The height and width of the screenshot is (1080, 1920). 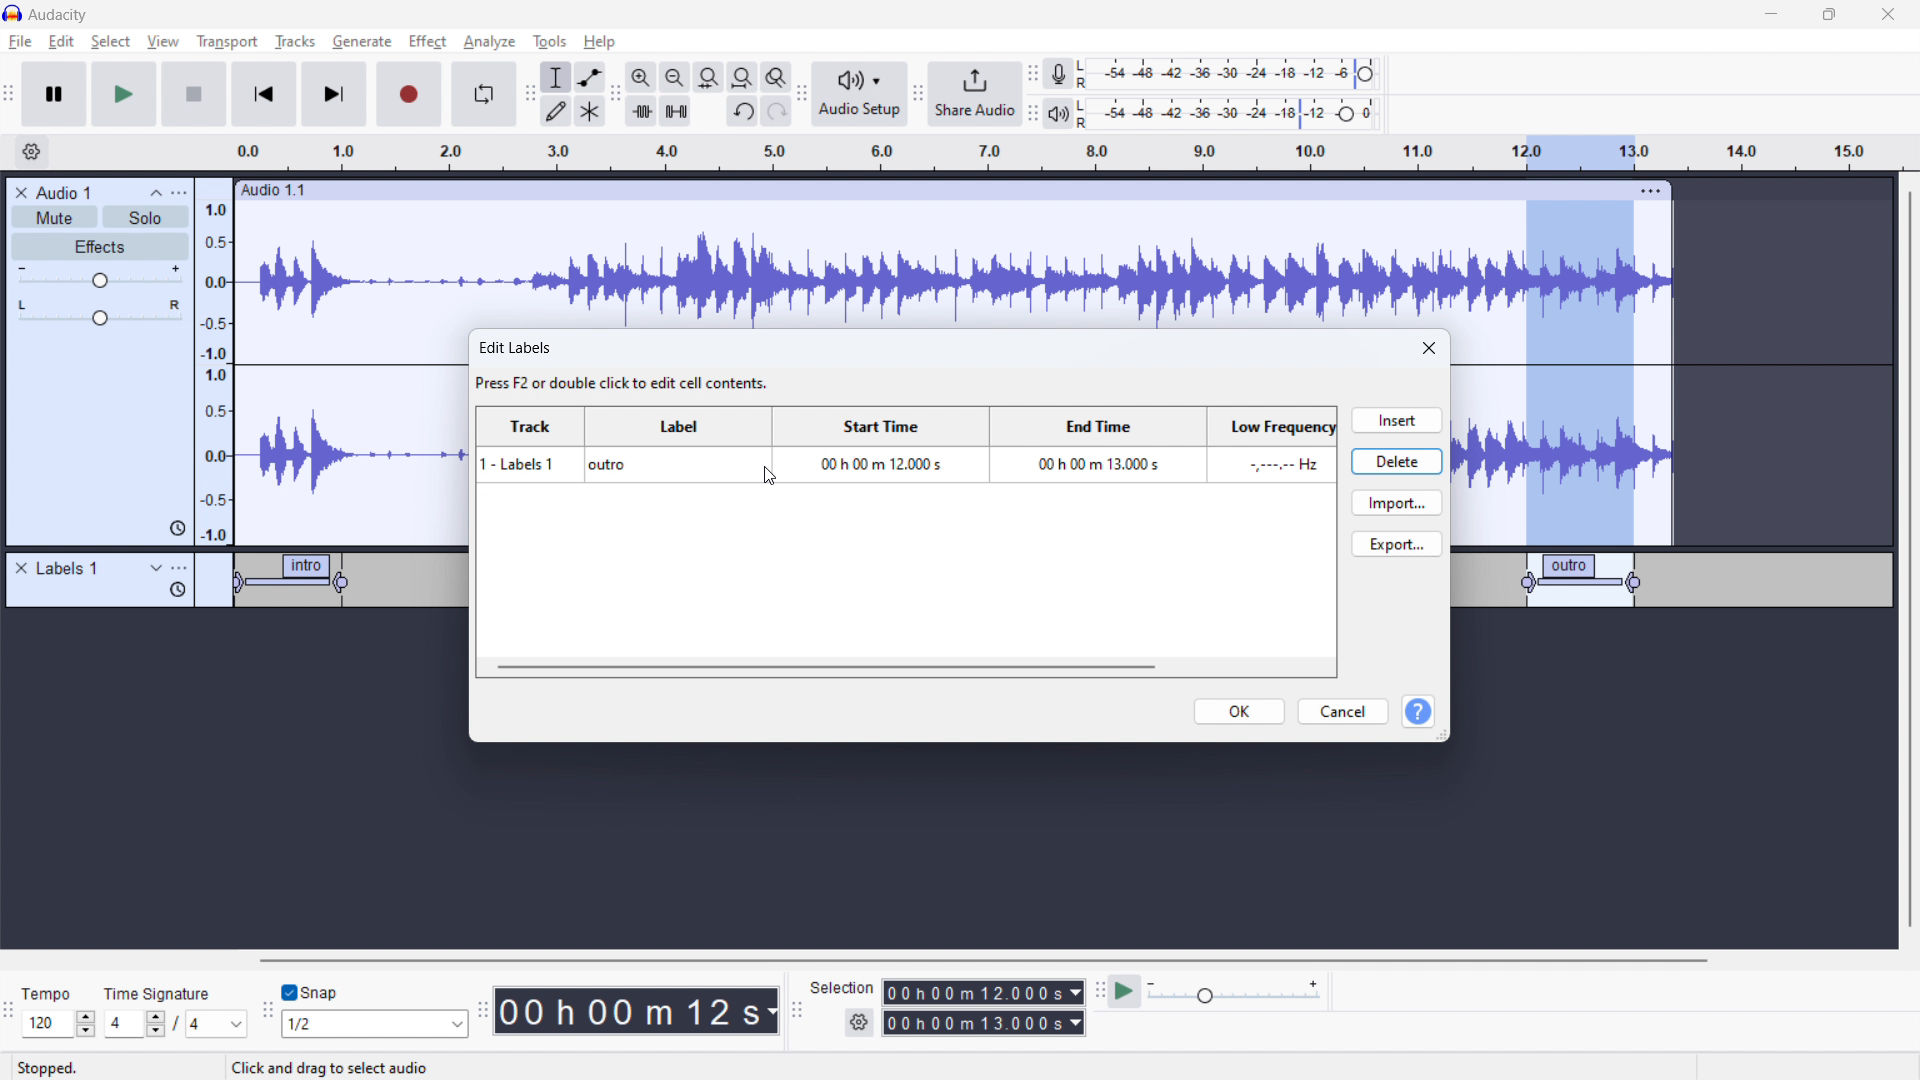 What do you see at coordinates (1395, 420) in the screenshot?
I see `insert` at bounding box center [1395, 420].